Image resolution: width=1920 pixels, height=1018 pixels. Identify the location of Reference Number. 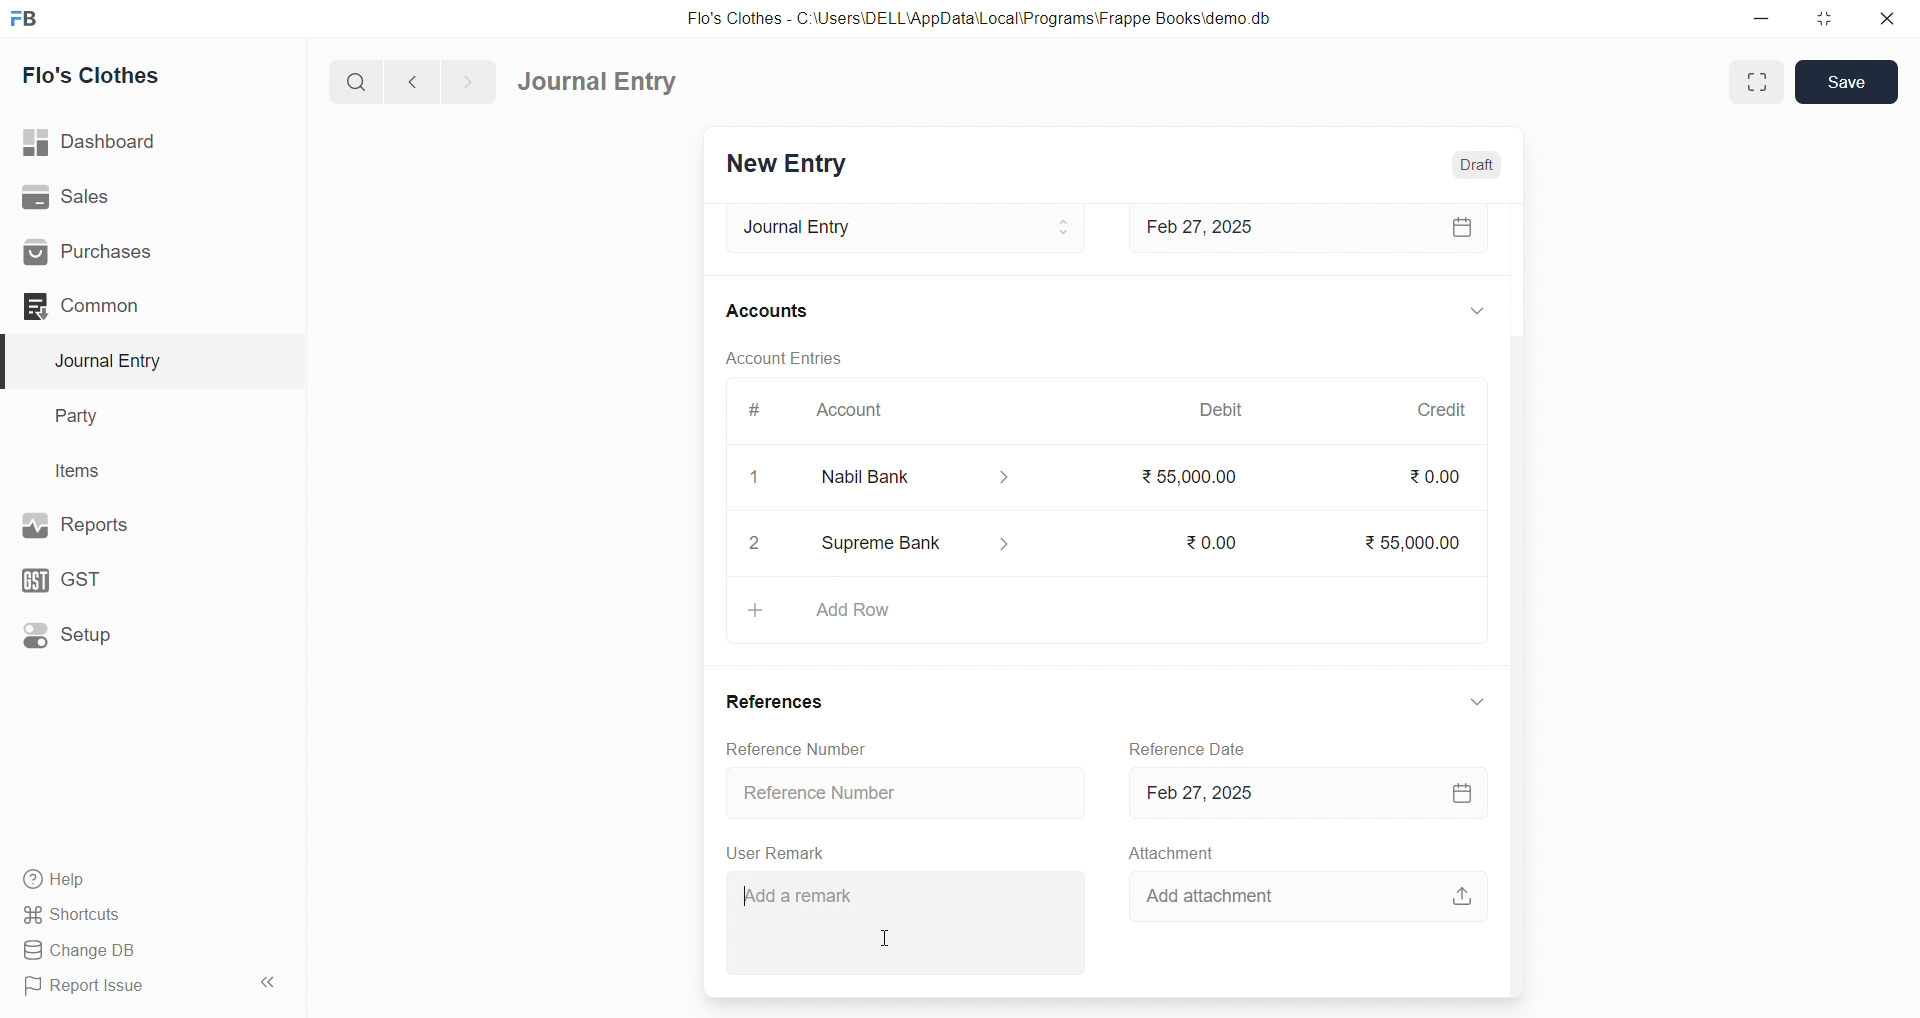
(902, 793).